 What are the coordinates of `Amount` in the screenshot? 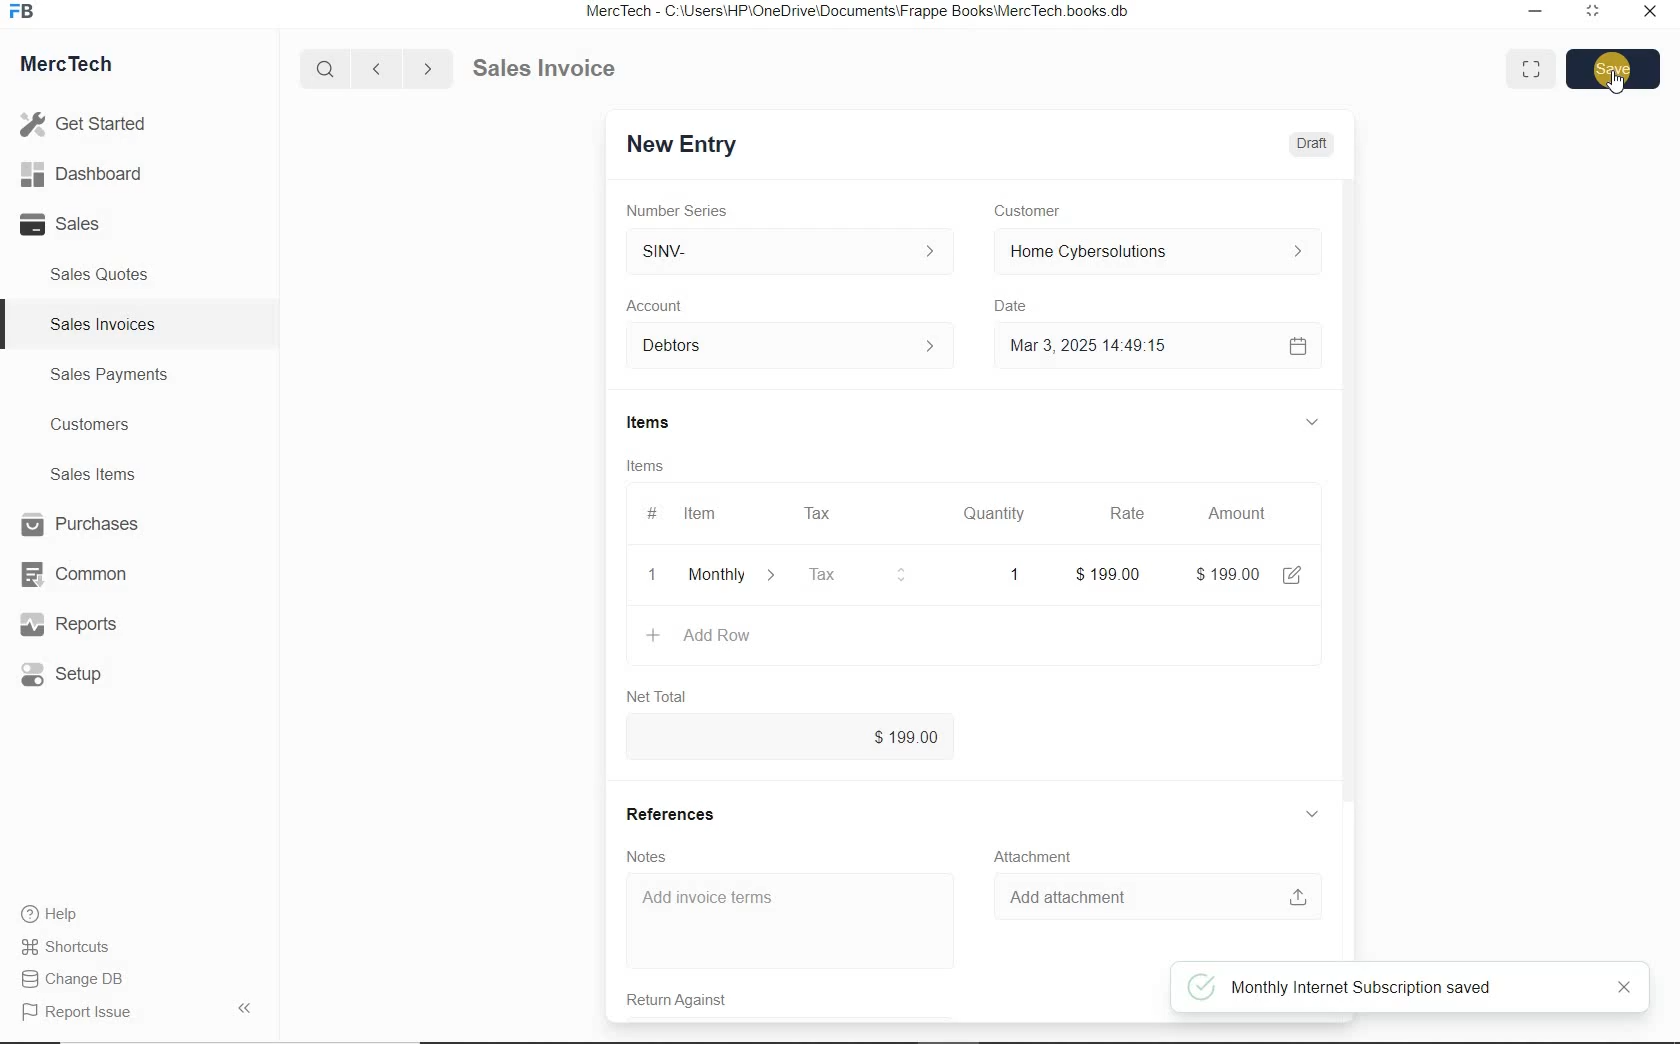 It's located at (1236, 515).